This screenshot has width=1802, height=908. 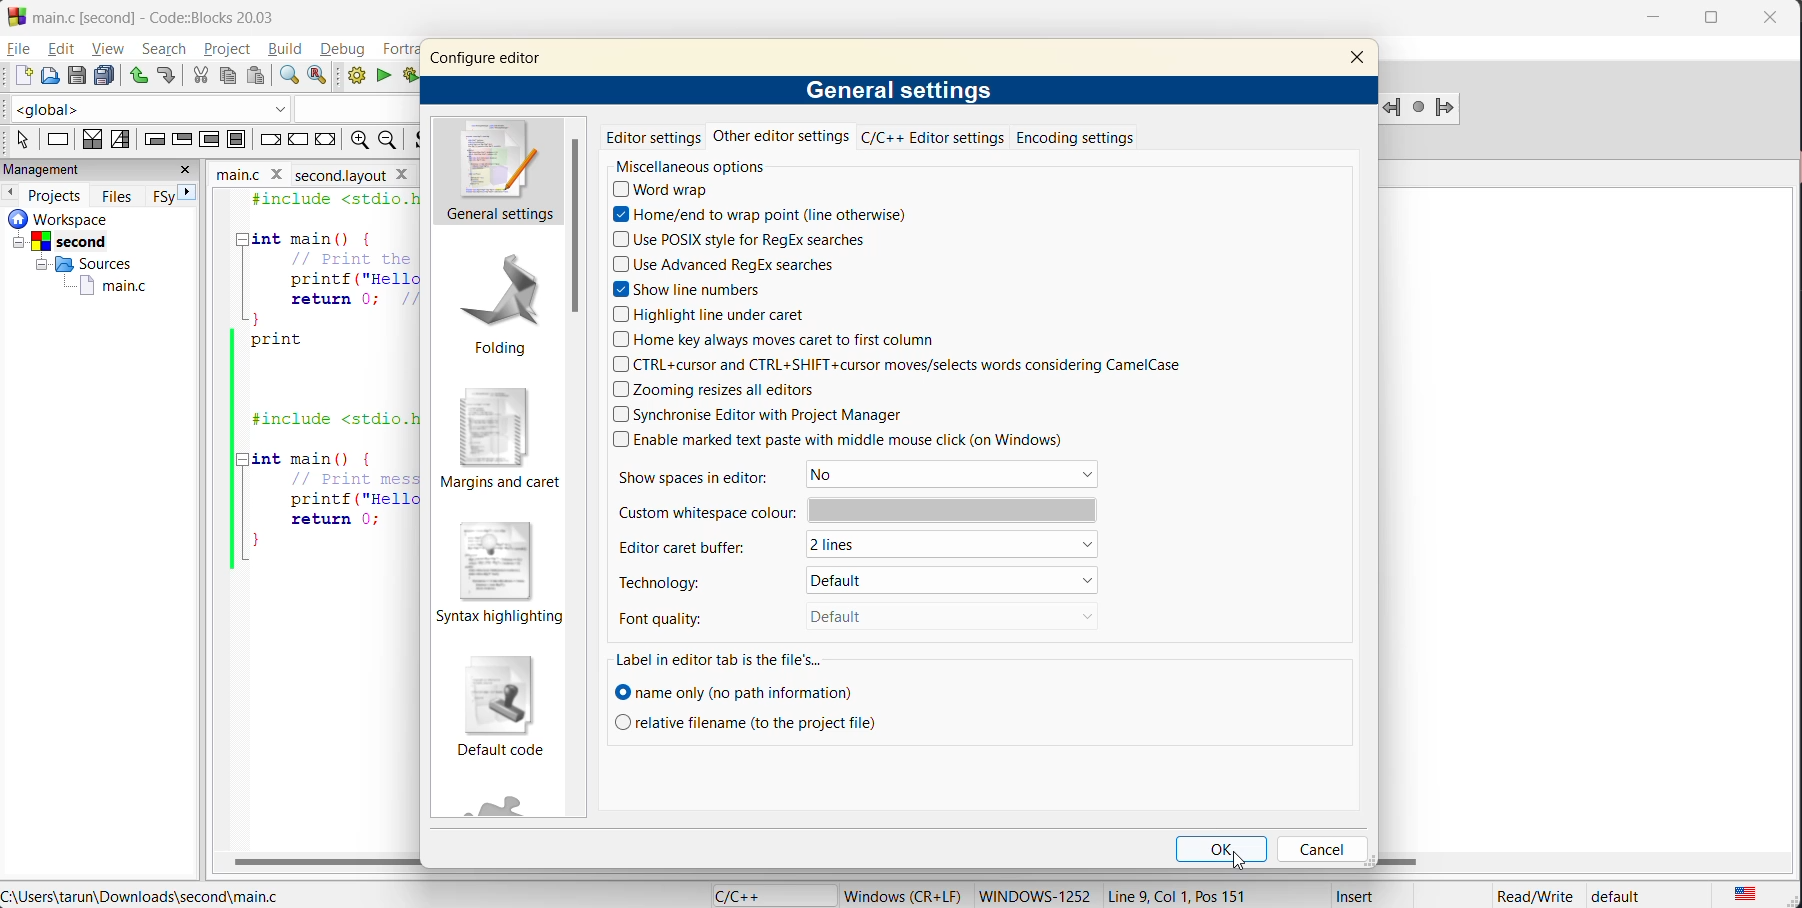 I want to click on name only (no path information), so click(x=743, y=691).